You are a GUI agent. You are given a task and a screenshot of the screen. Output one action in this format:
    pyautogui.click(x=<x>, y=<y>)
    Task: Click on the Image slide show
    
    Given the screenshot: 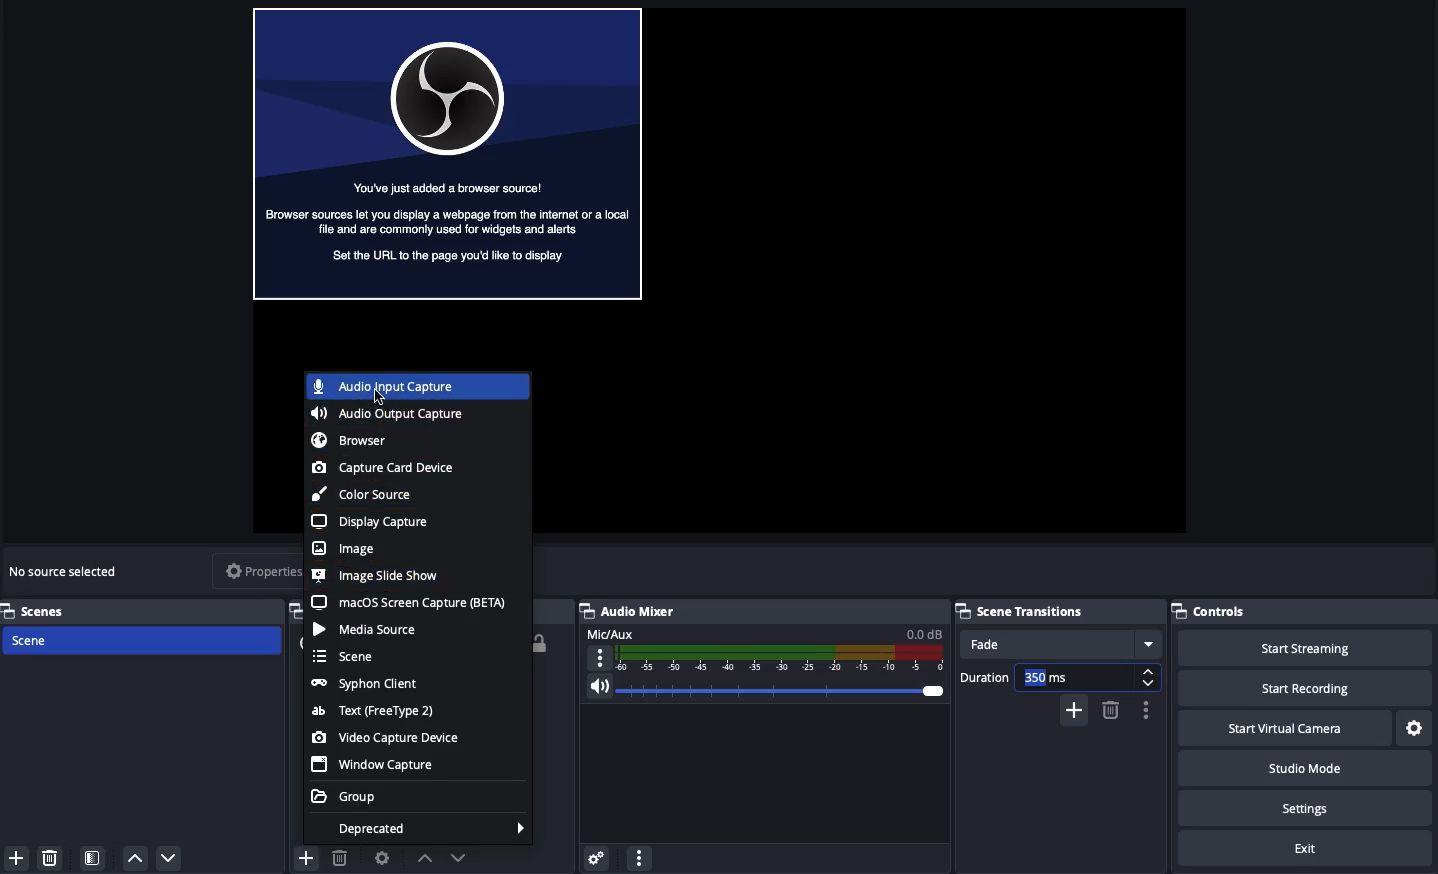 What is the action you would take?
    pyautogui.click(x=377, y=577)
    